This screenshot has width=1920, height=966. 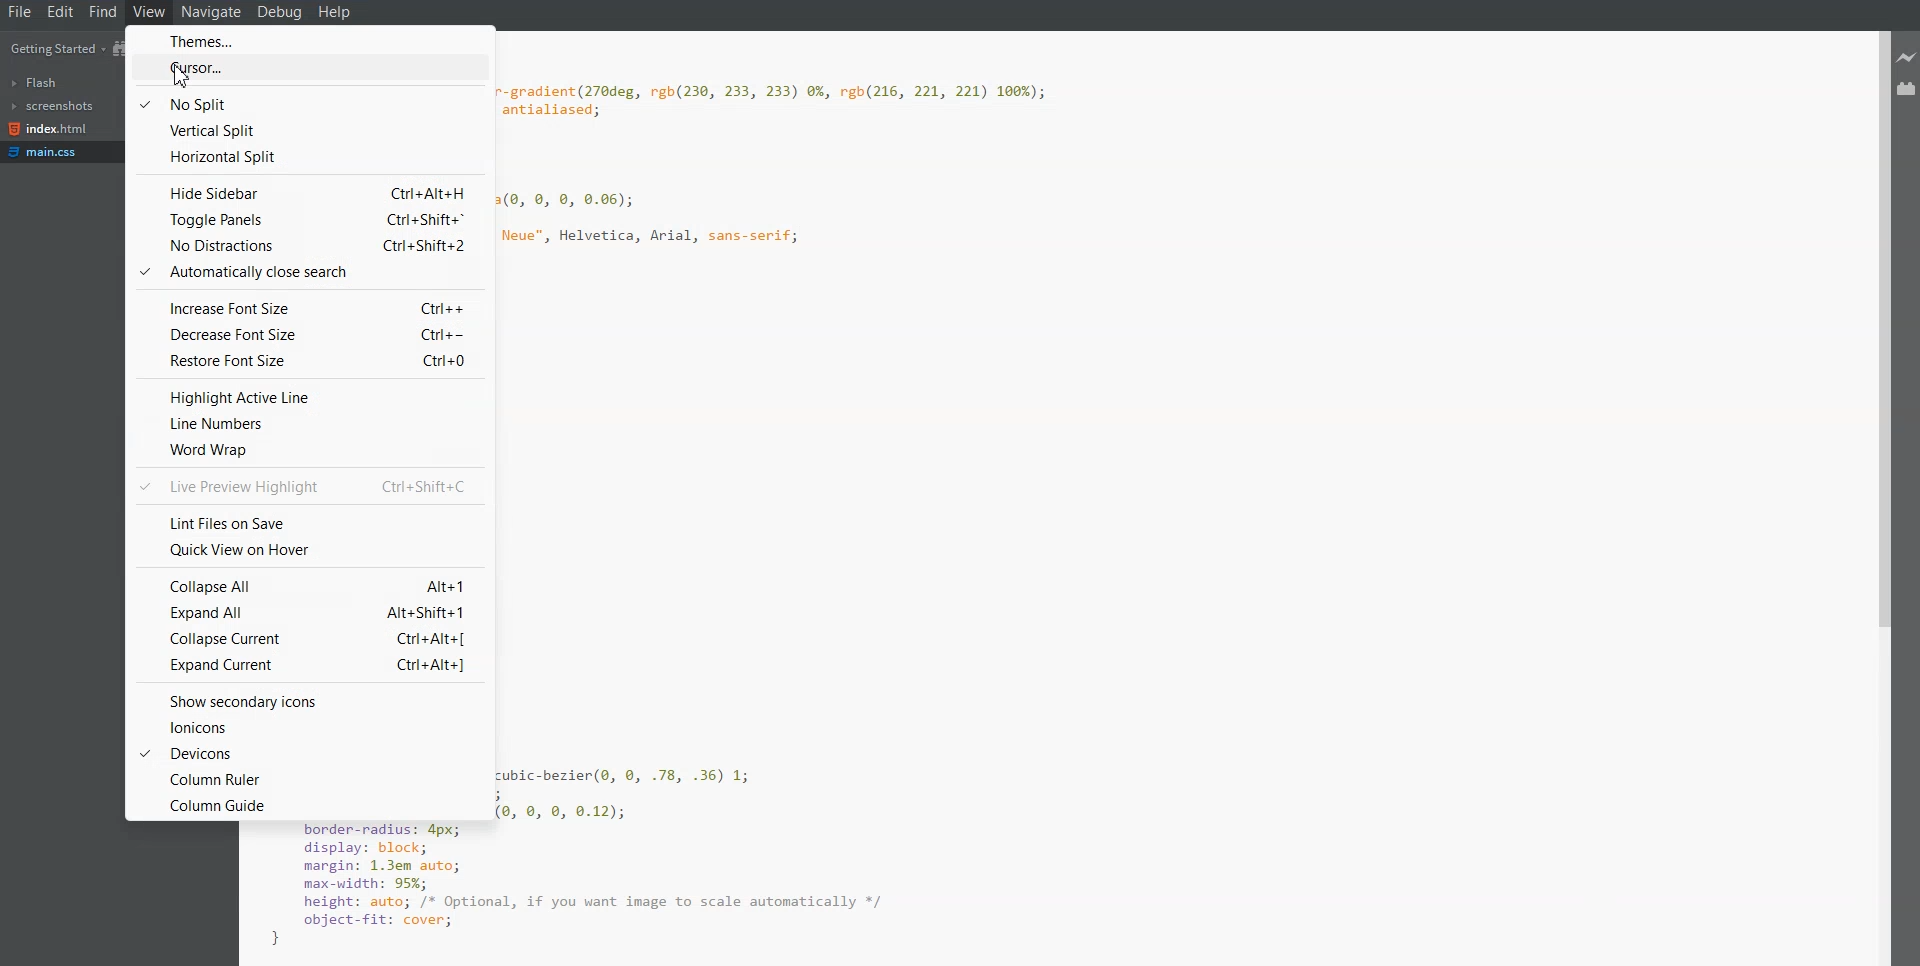 I want to click on Expand Current, so click(x=308, y=663).